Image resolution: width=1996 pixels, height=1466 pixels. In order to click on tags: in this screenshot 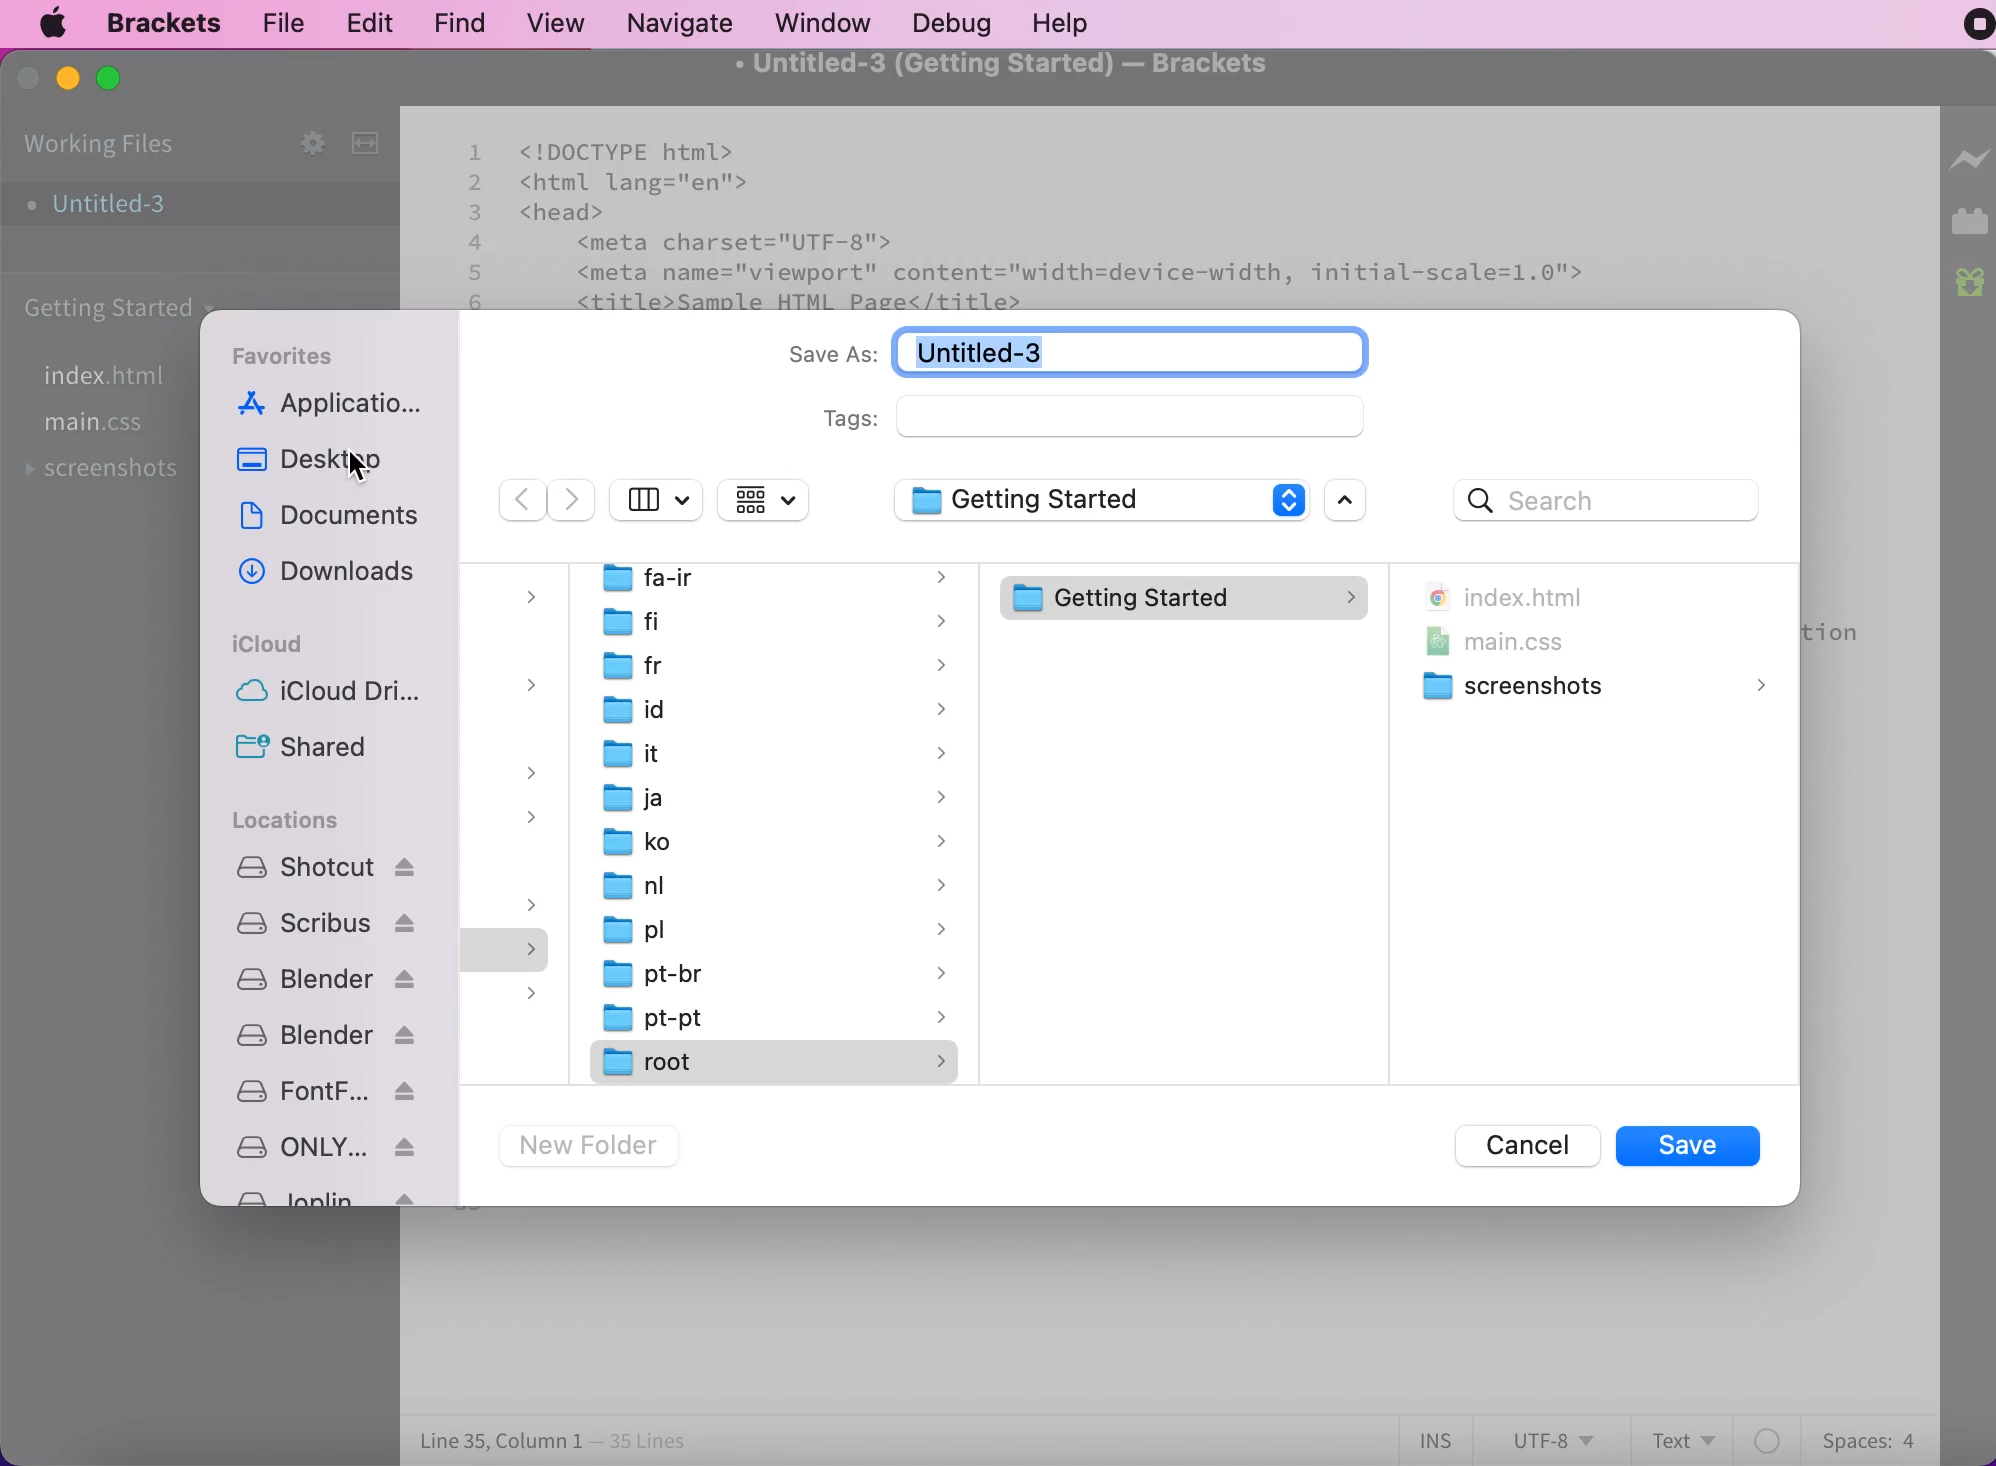, I will do `click(1110, 429)`.